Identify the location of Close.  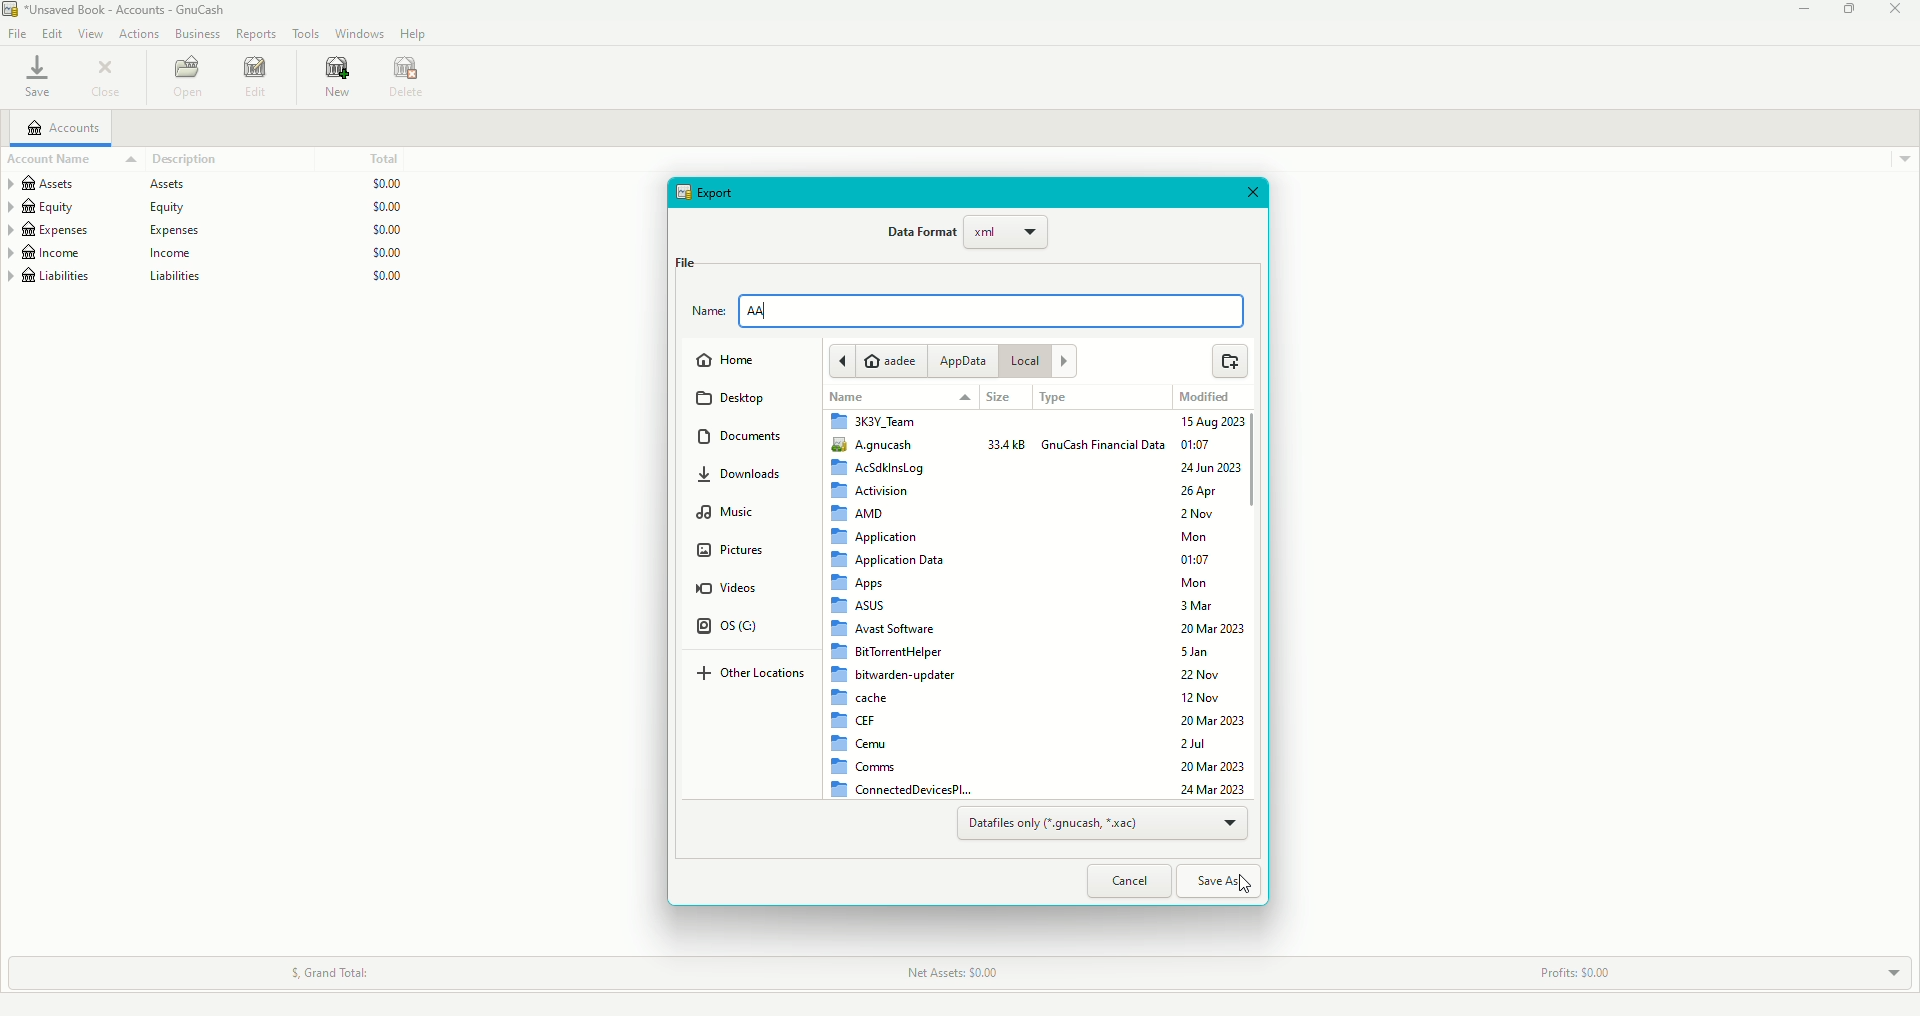
(1258, 194).